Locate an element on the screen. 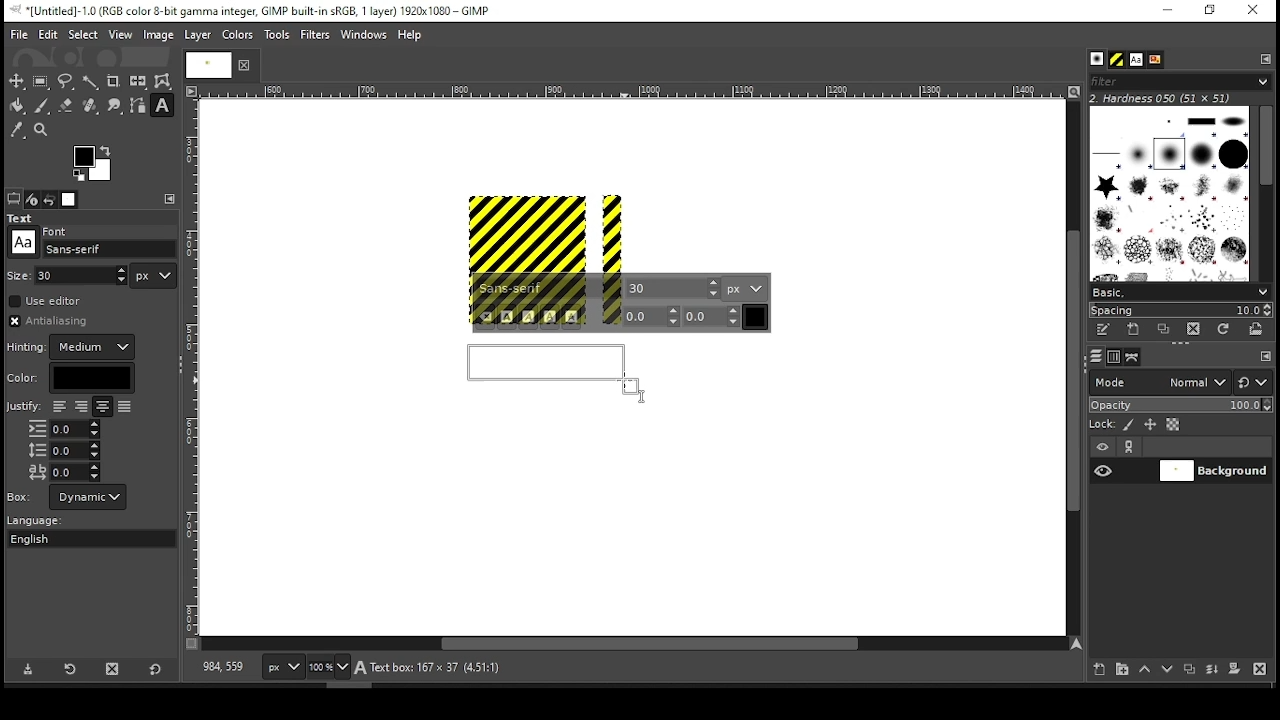 The image size is (1280, 720). delete tool preset is located at coordinates (118, 668).